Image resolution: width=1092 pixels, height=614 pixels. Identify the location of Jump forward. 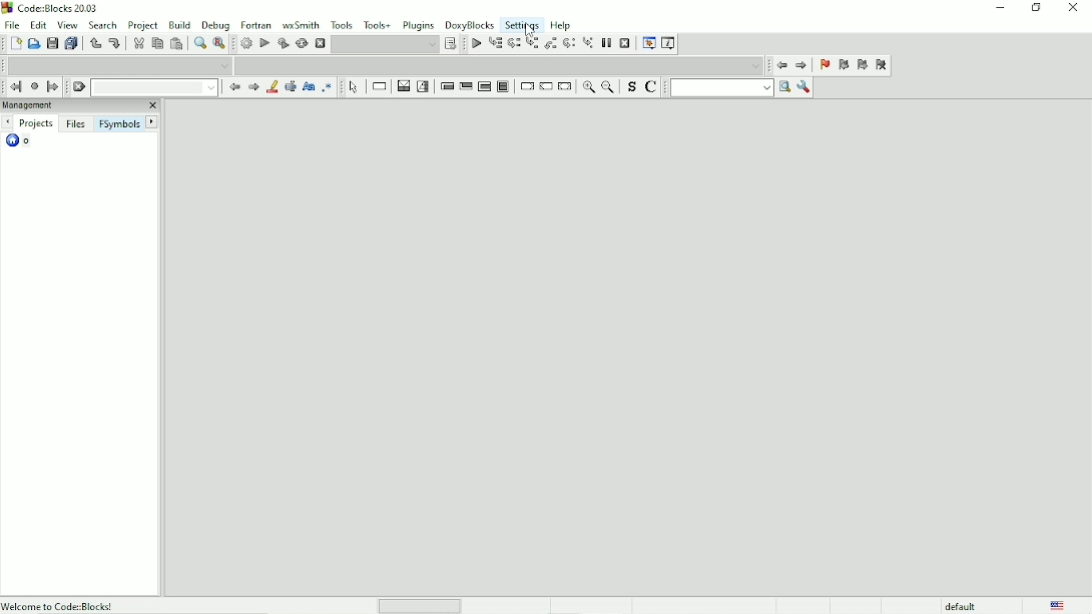
(53, 87).